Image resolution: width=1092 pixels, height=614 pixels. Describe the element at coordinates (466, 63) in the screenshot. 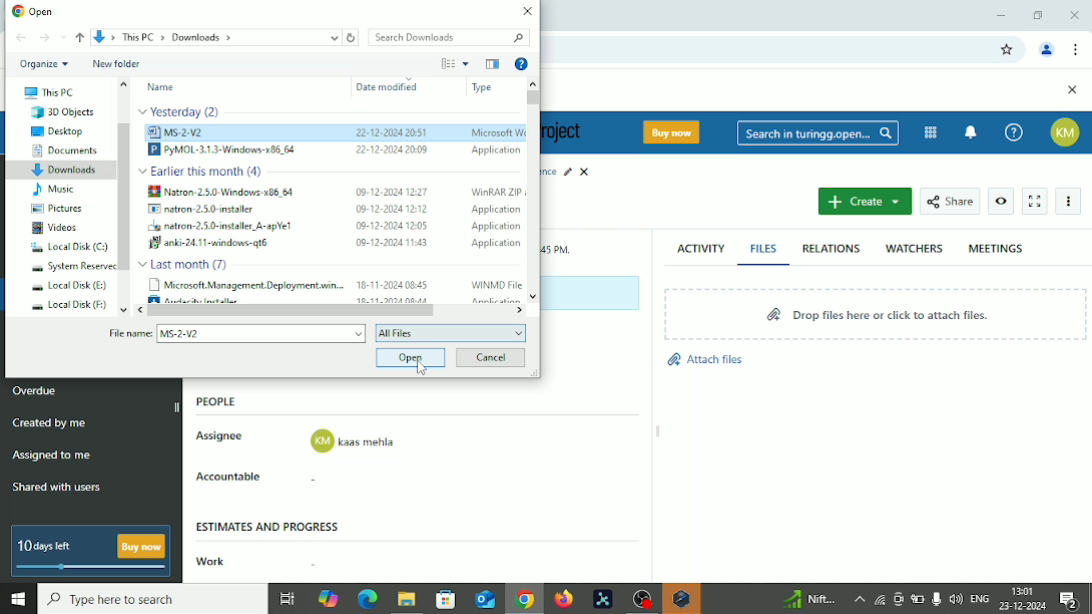

I see `More options` at that location.